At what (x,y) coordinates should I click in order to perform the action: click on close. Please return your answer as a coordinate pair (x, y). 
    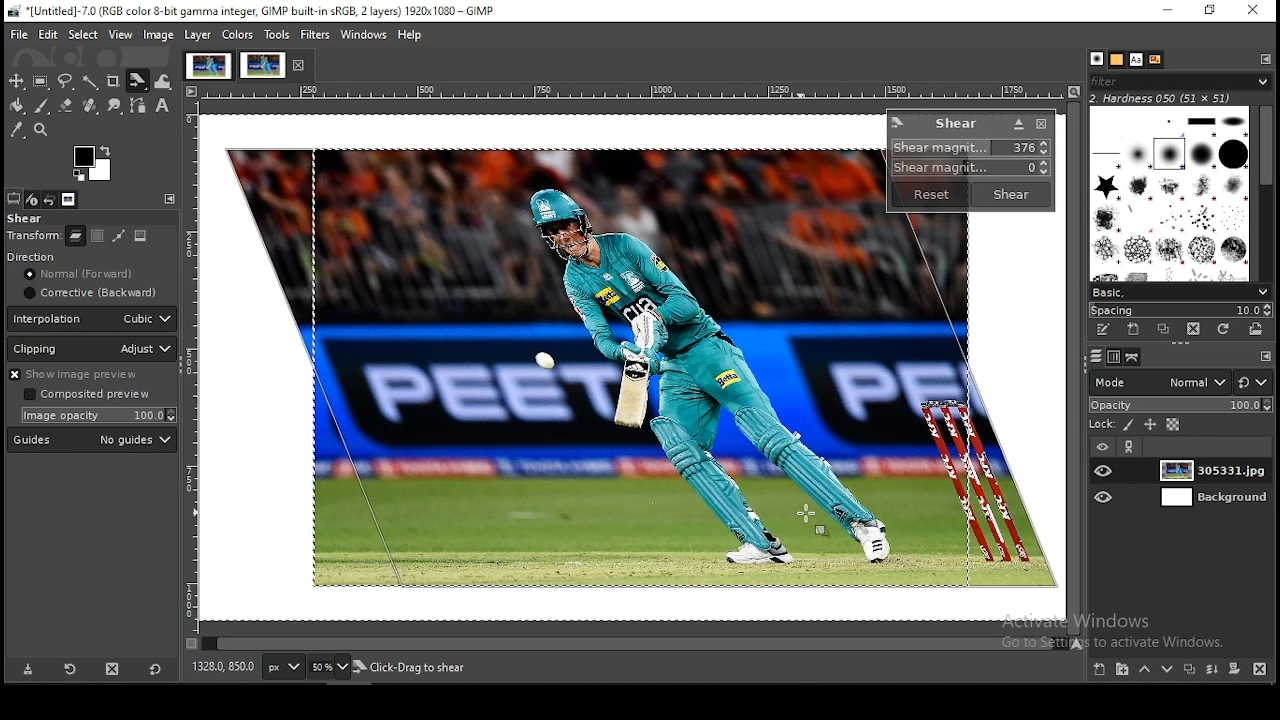
    Looking at the image, I should click on (301, 66).